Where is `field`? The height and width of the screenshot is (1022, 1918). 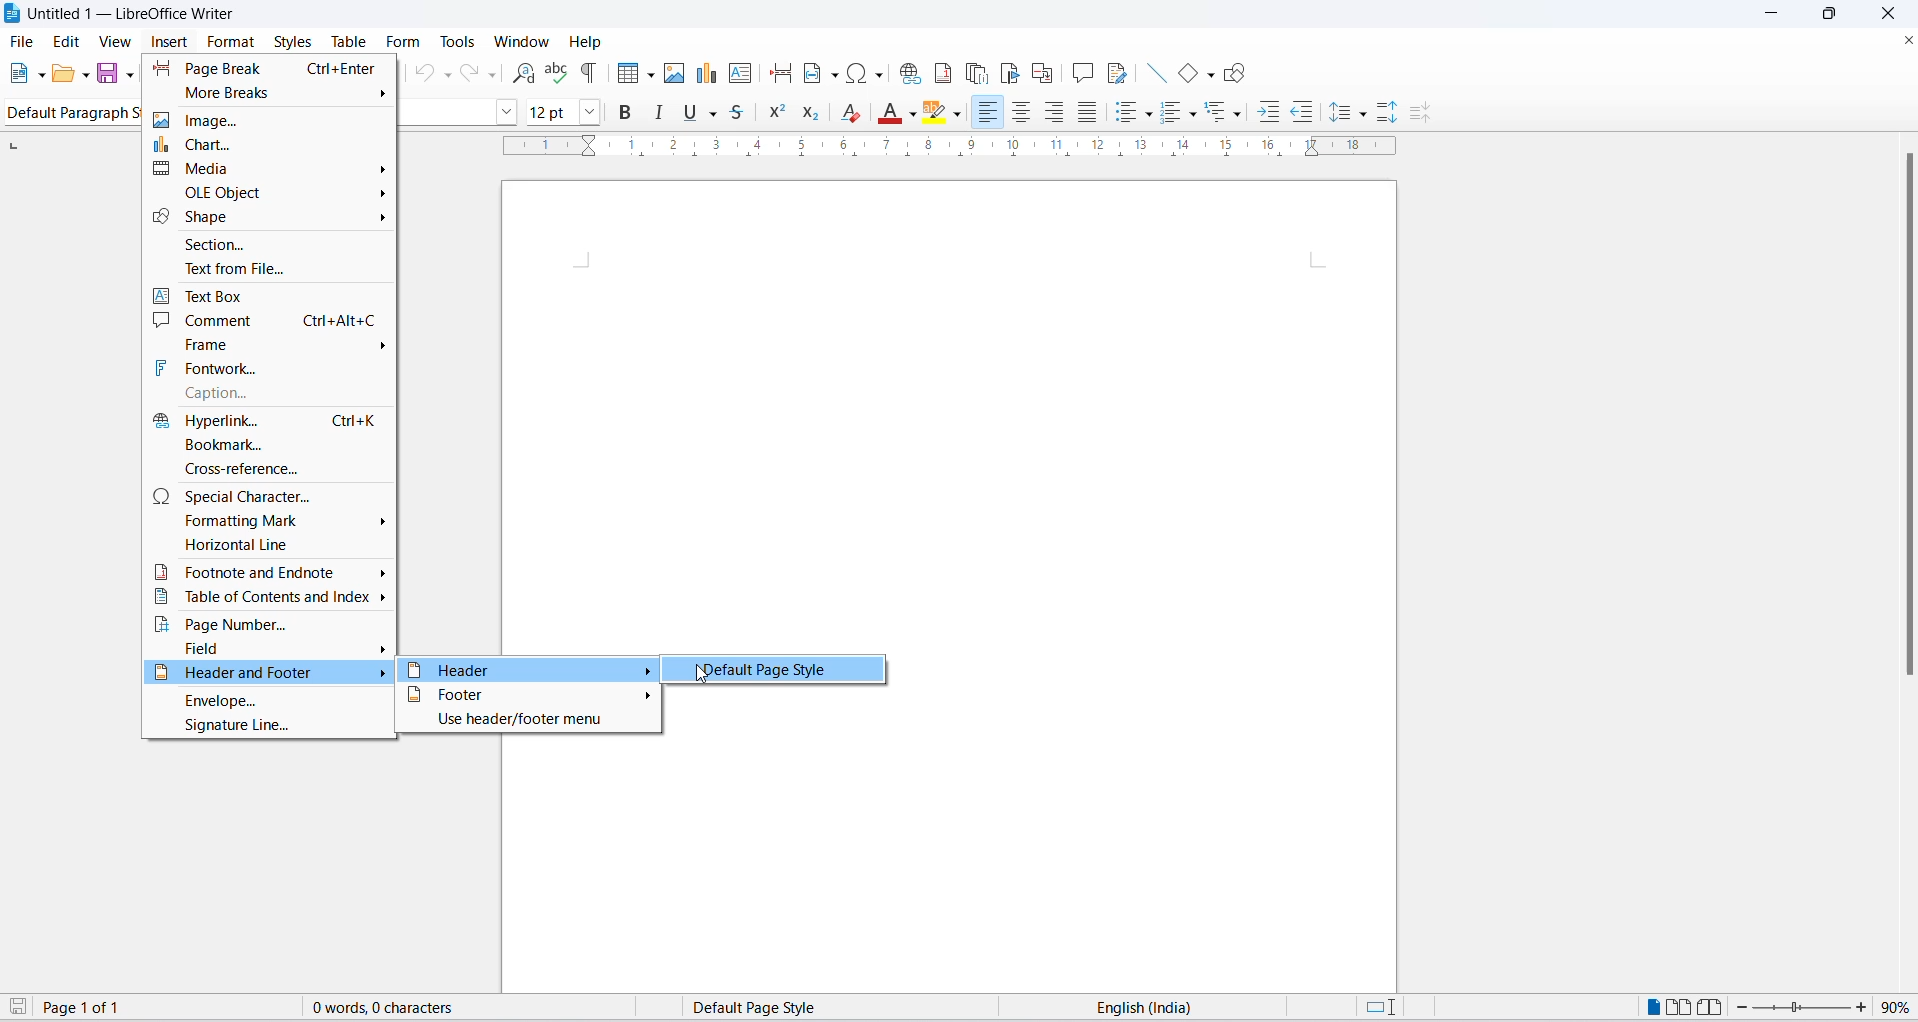 field is located at coordinates (272, 649).